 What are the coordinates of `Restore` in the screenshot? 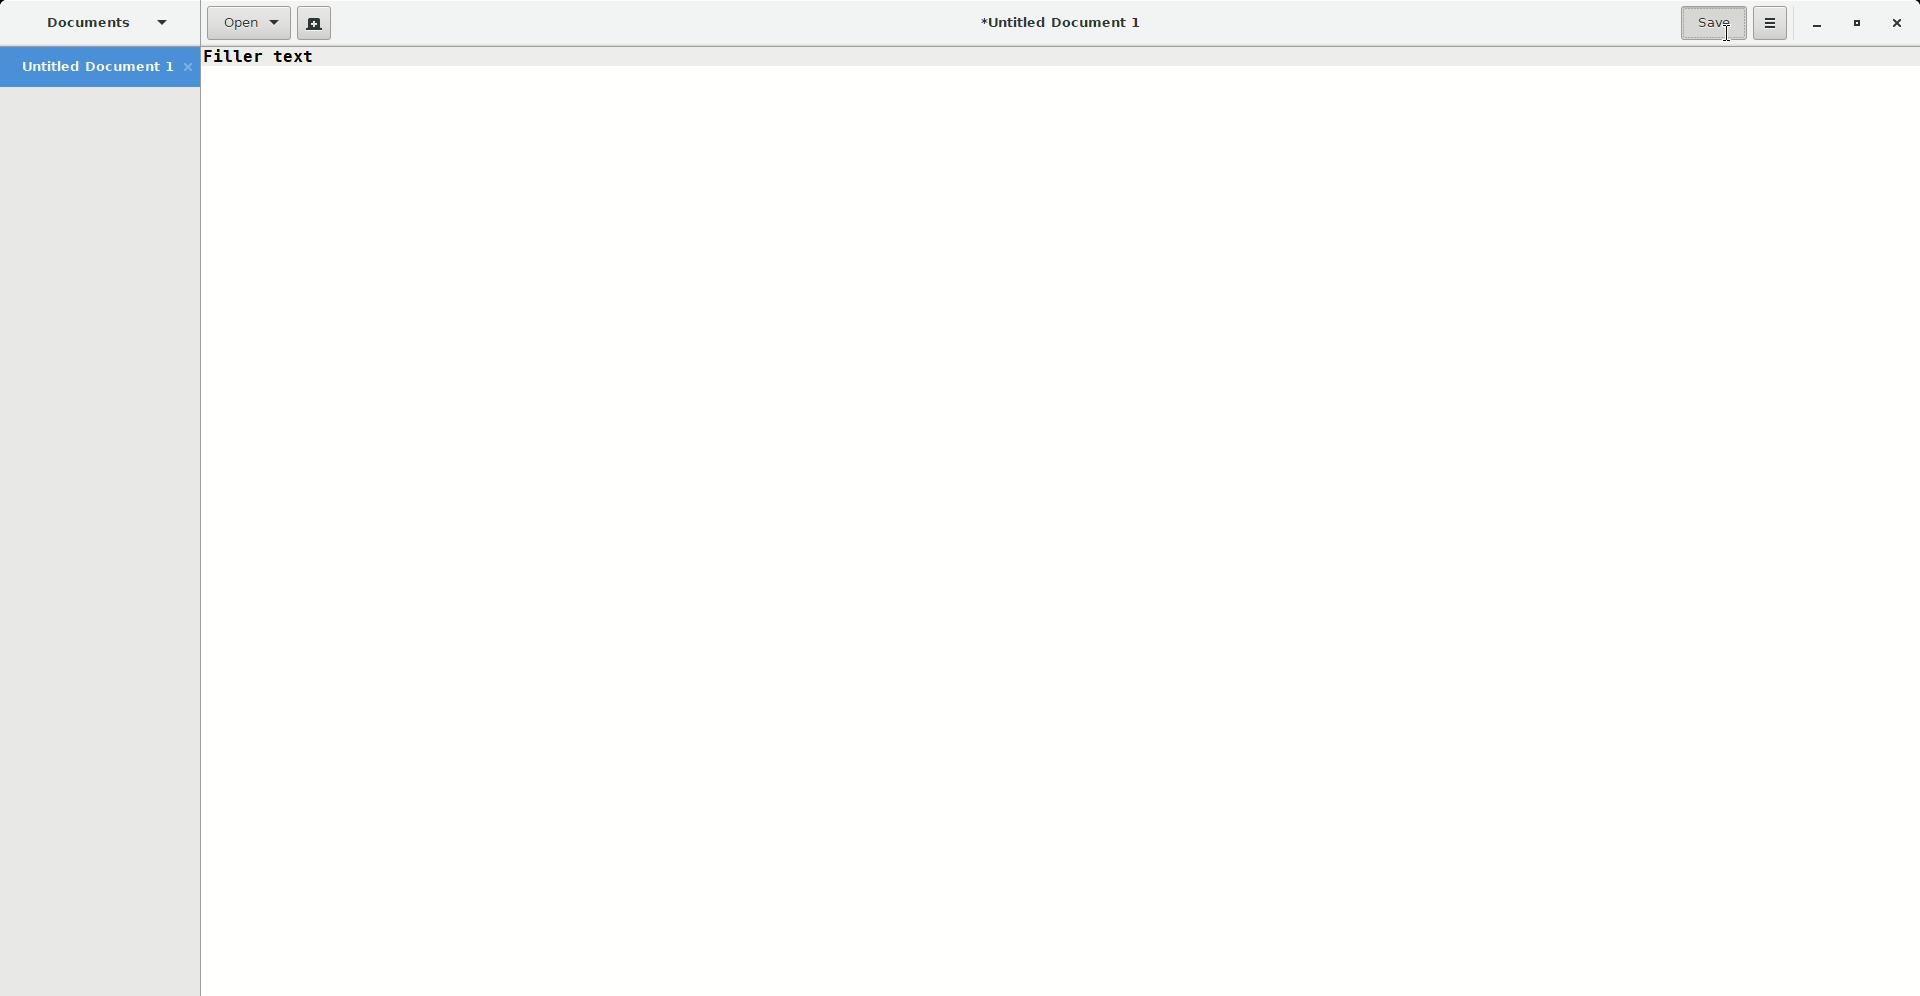 It's located at (1853, 24).